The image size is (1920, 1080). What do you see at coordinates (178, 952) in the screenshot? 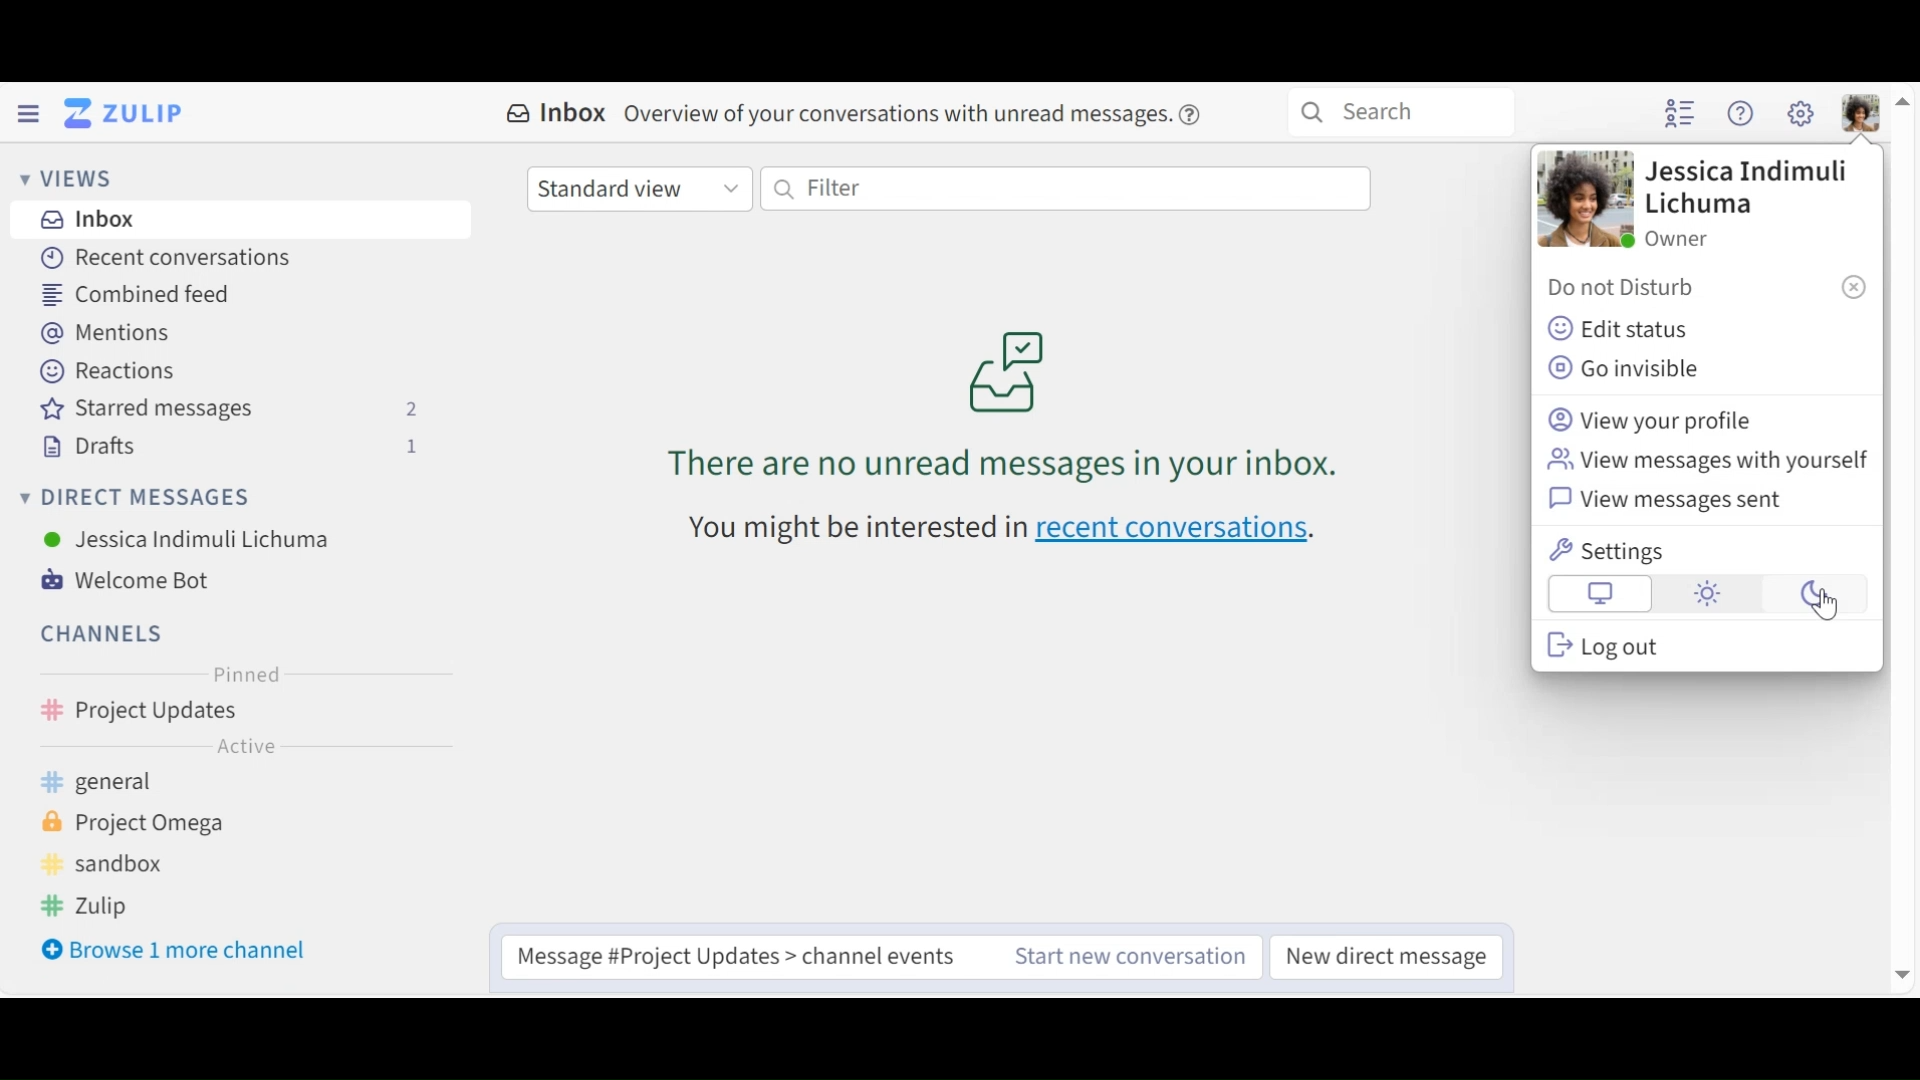
I see `Browse 1 more channel` at bounding box center [178, 952].